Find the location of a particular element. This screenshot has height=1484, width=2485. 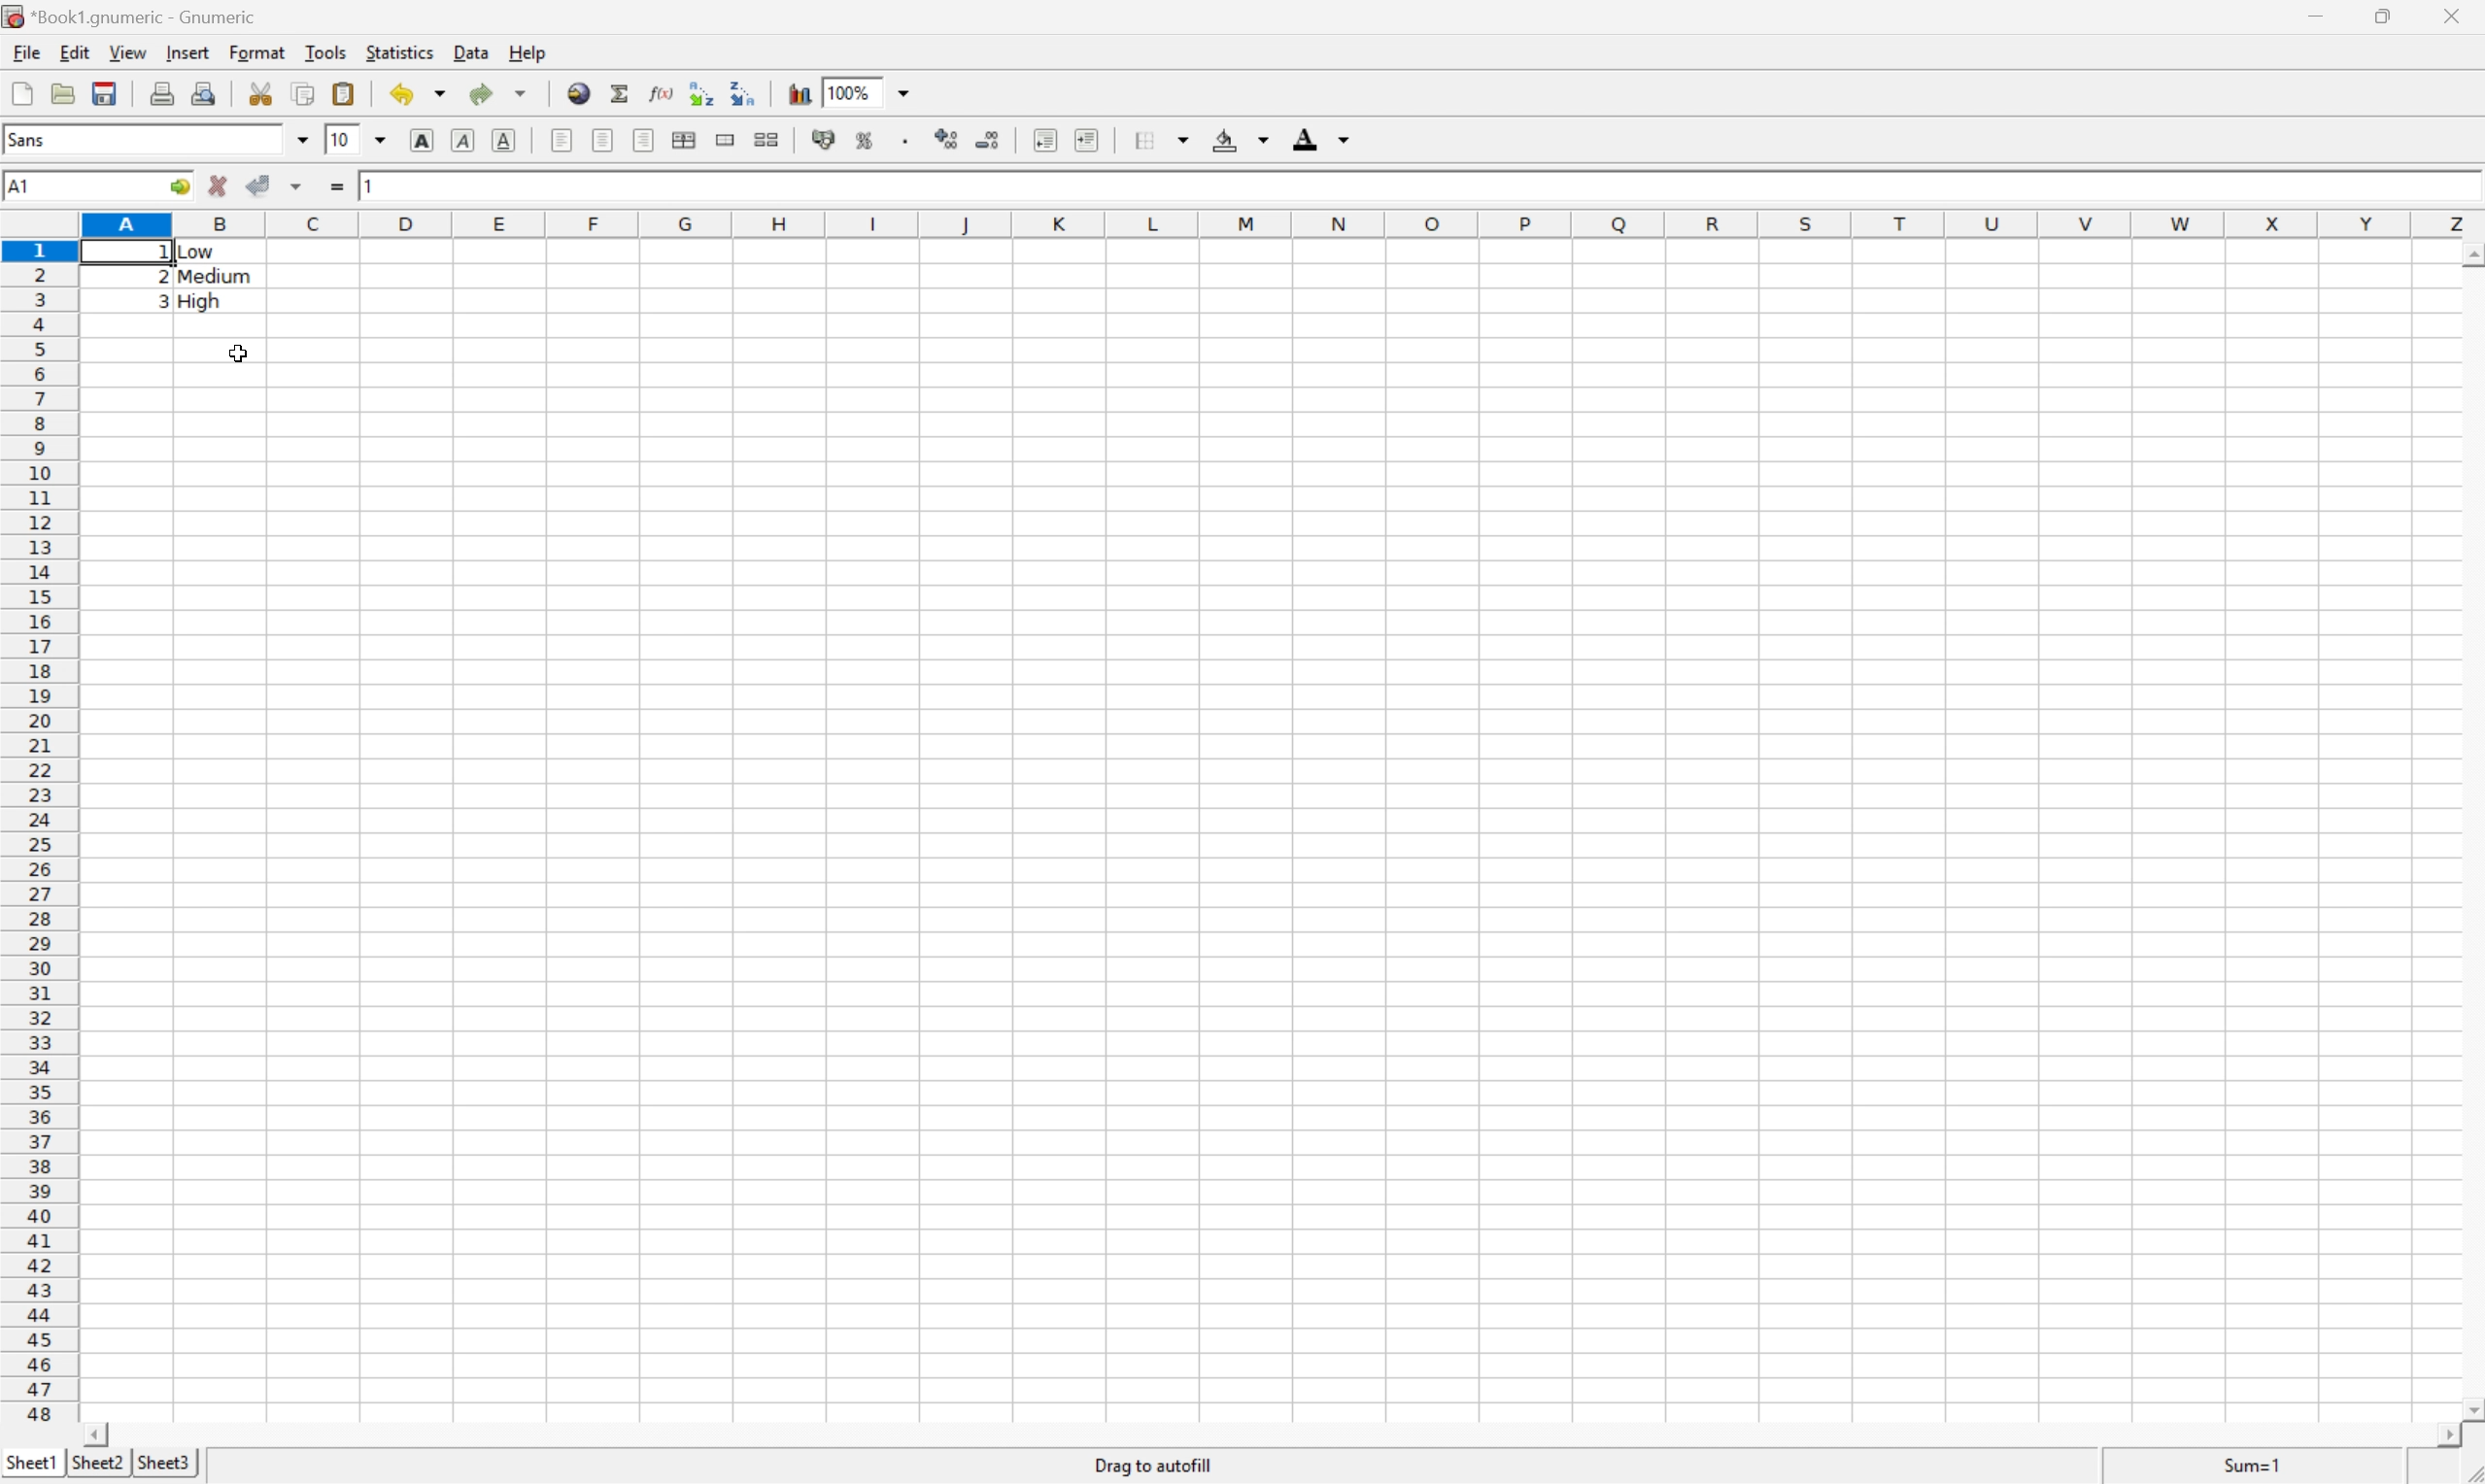

Print current file is located at coordinates (162, 92).